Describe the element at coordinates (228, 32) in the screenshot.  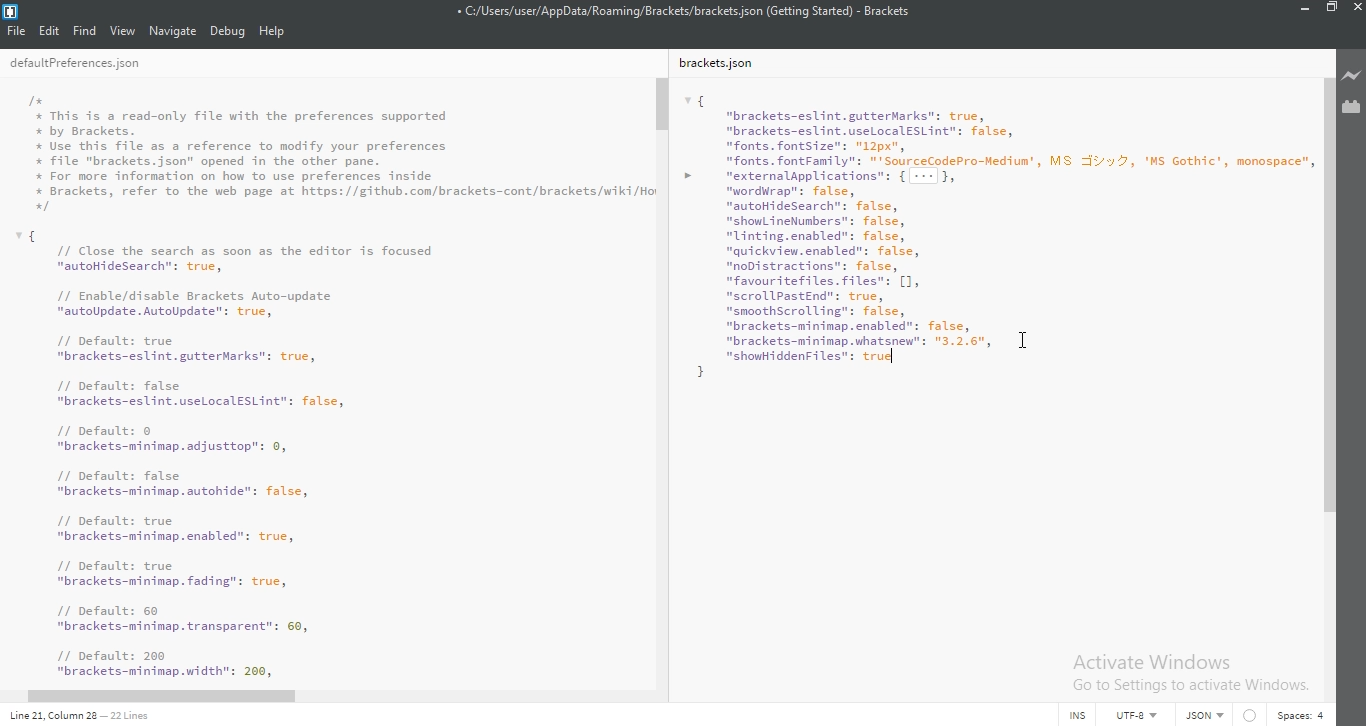
I see `Debug` at that location.